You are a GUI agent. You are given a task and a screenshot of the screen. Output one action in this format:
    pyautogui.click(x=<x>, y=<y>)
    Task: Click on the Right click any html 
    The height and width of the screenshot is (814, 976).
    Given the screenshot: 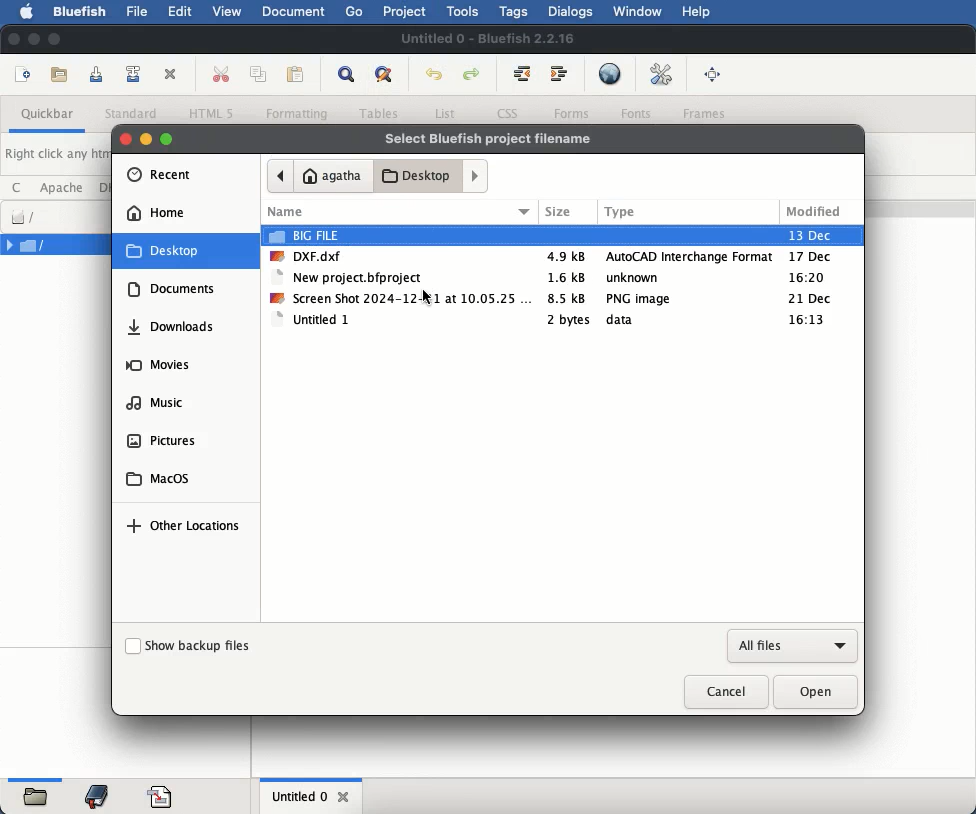 What is the action you would take?
    pyautogui.click(x=57, y=153)
    